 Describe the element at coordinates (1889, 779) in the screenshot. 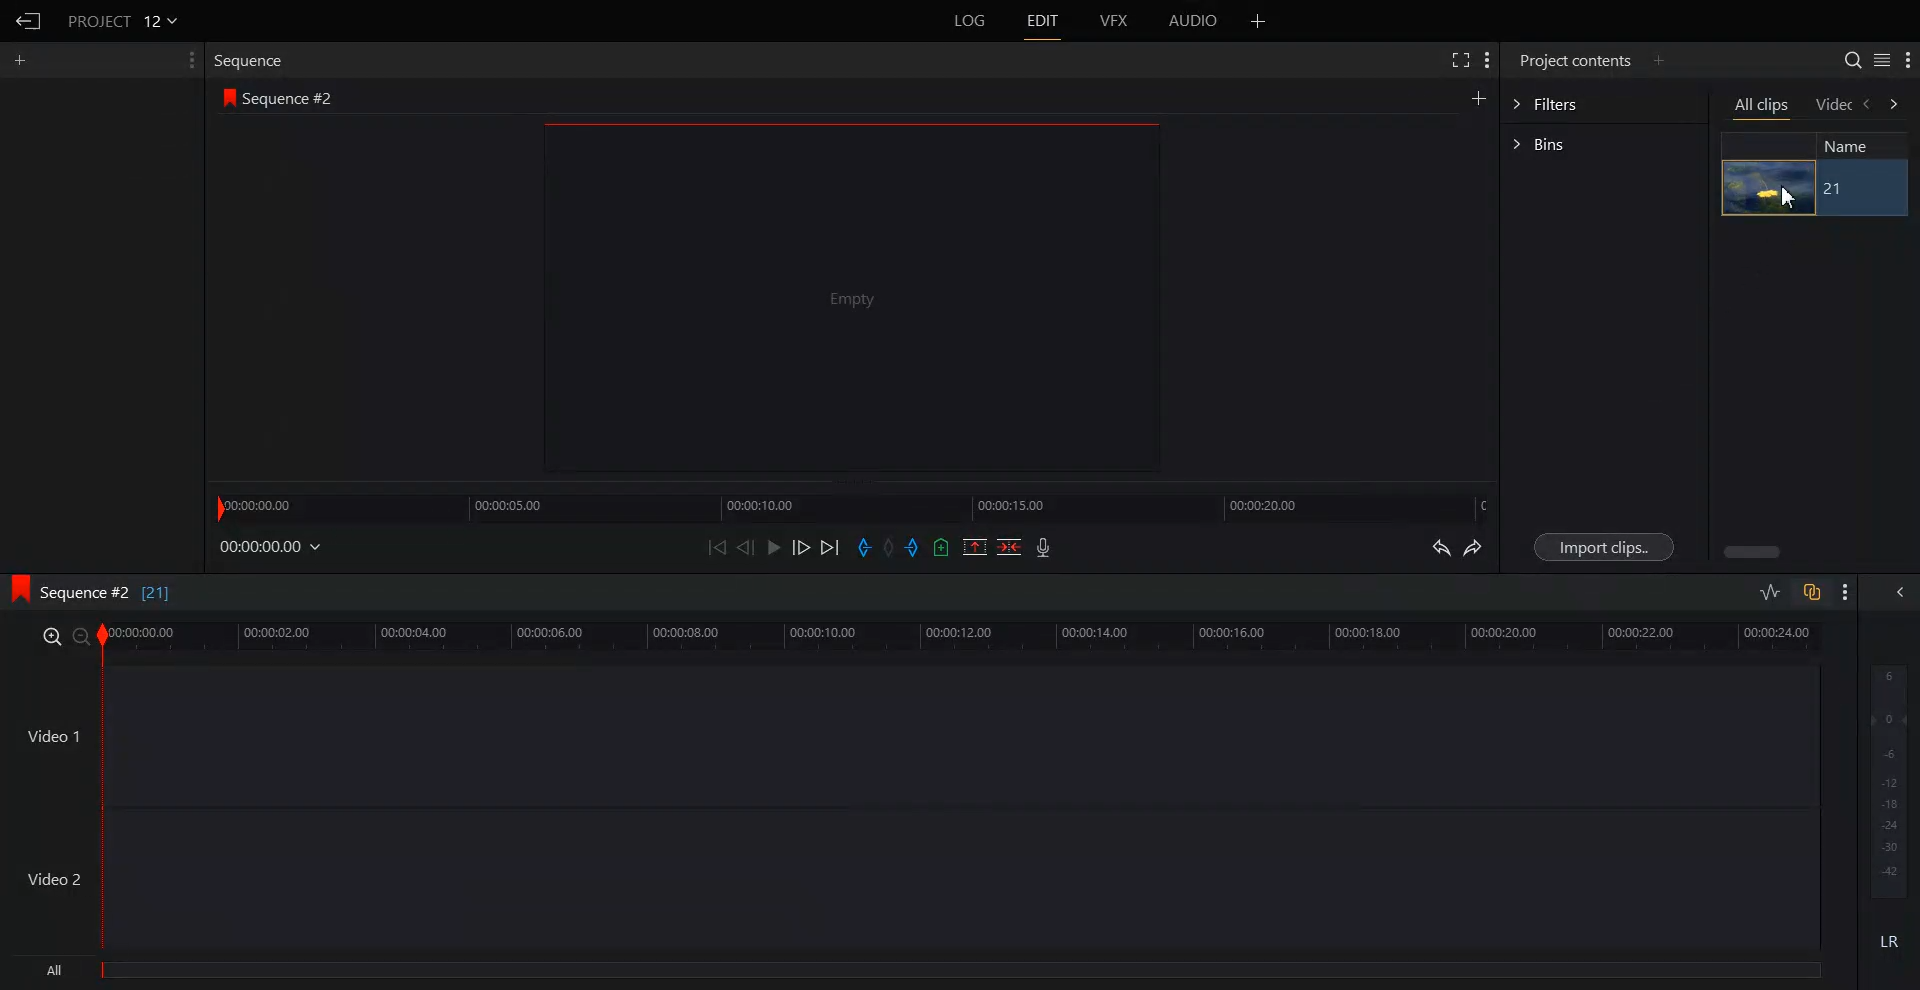

I see `Audio output in Db` at that location.